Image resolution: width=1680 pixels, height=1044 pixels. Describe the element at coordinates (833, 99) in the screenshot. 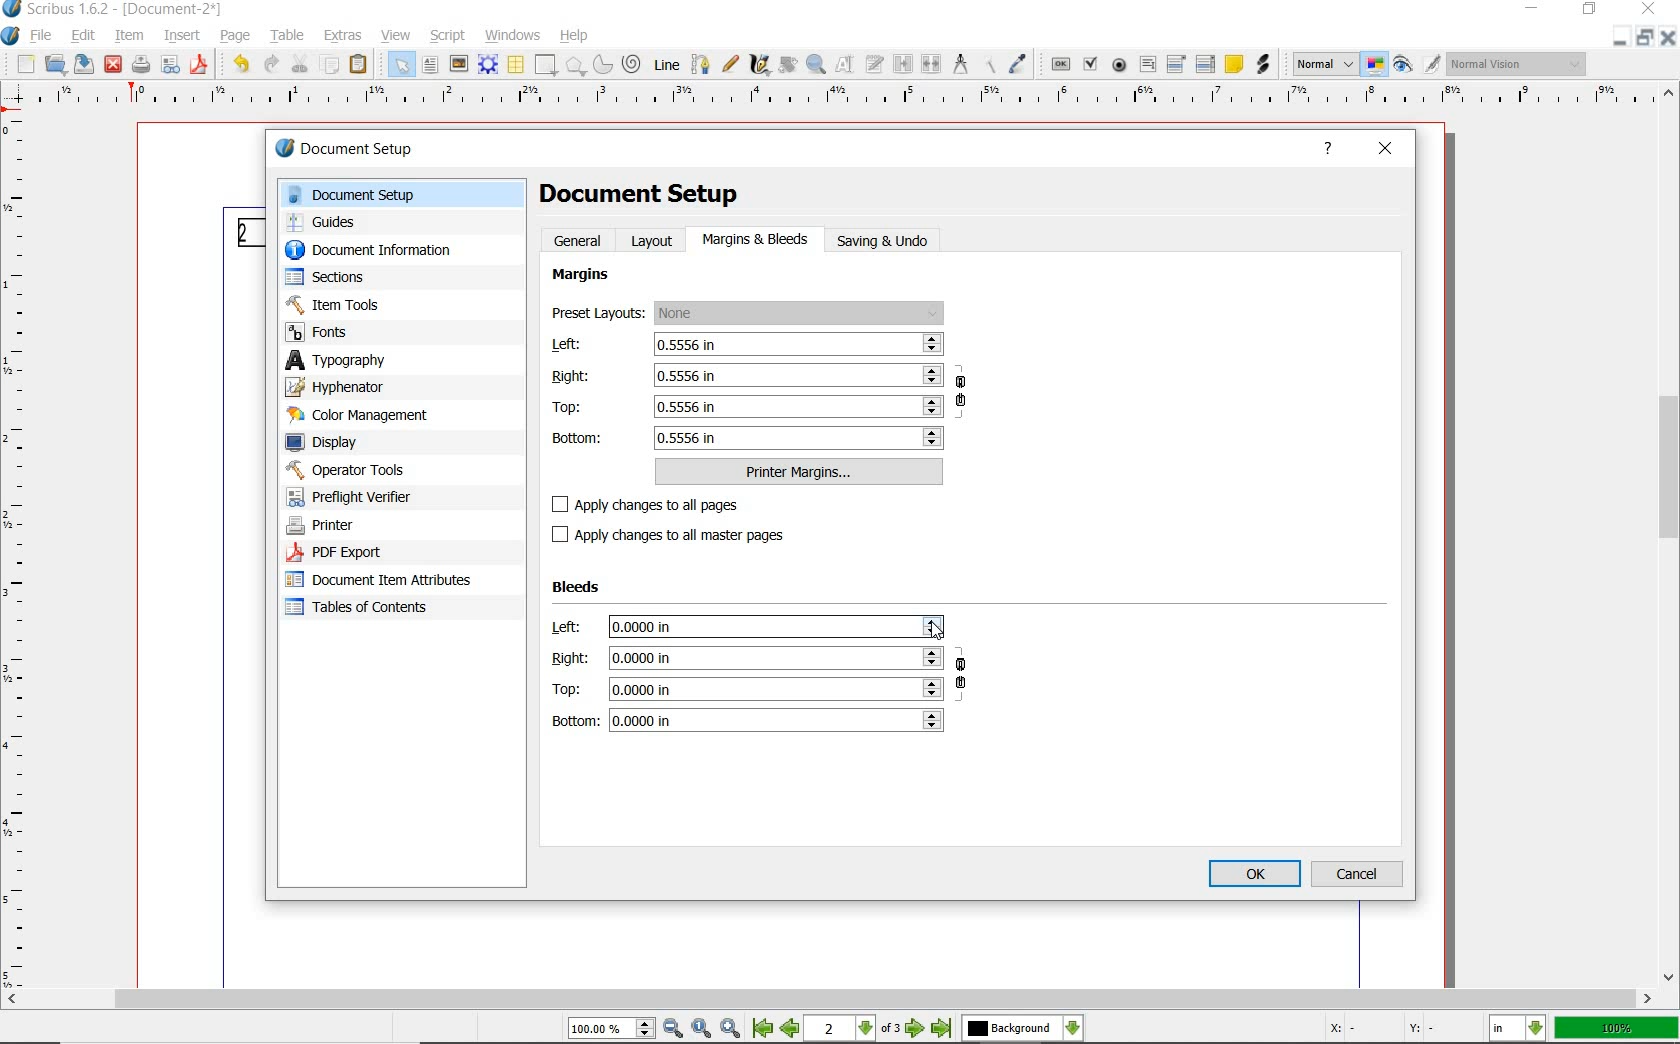

I see `Horizontal MArgin` at that location.